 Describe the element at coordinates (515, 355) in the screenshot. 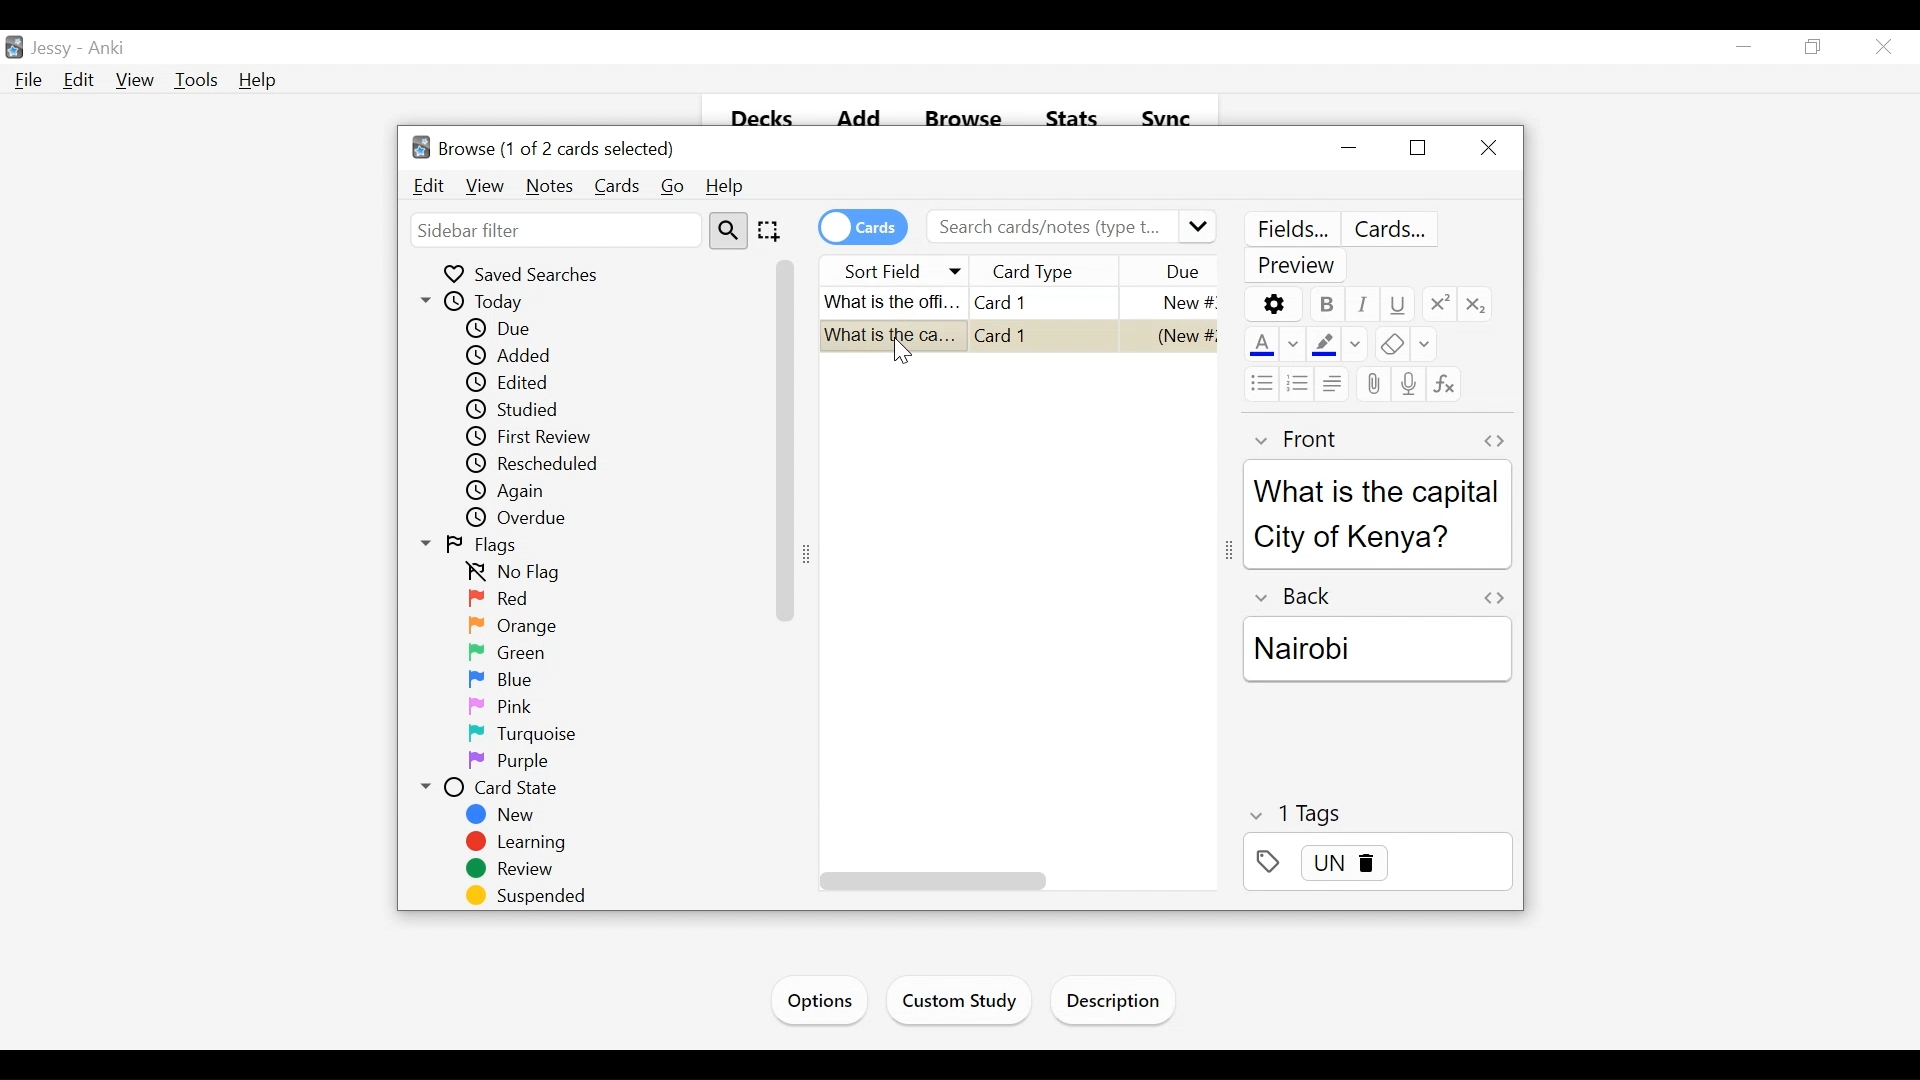

I see `Added` at that location.